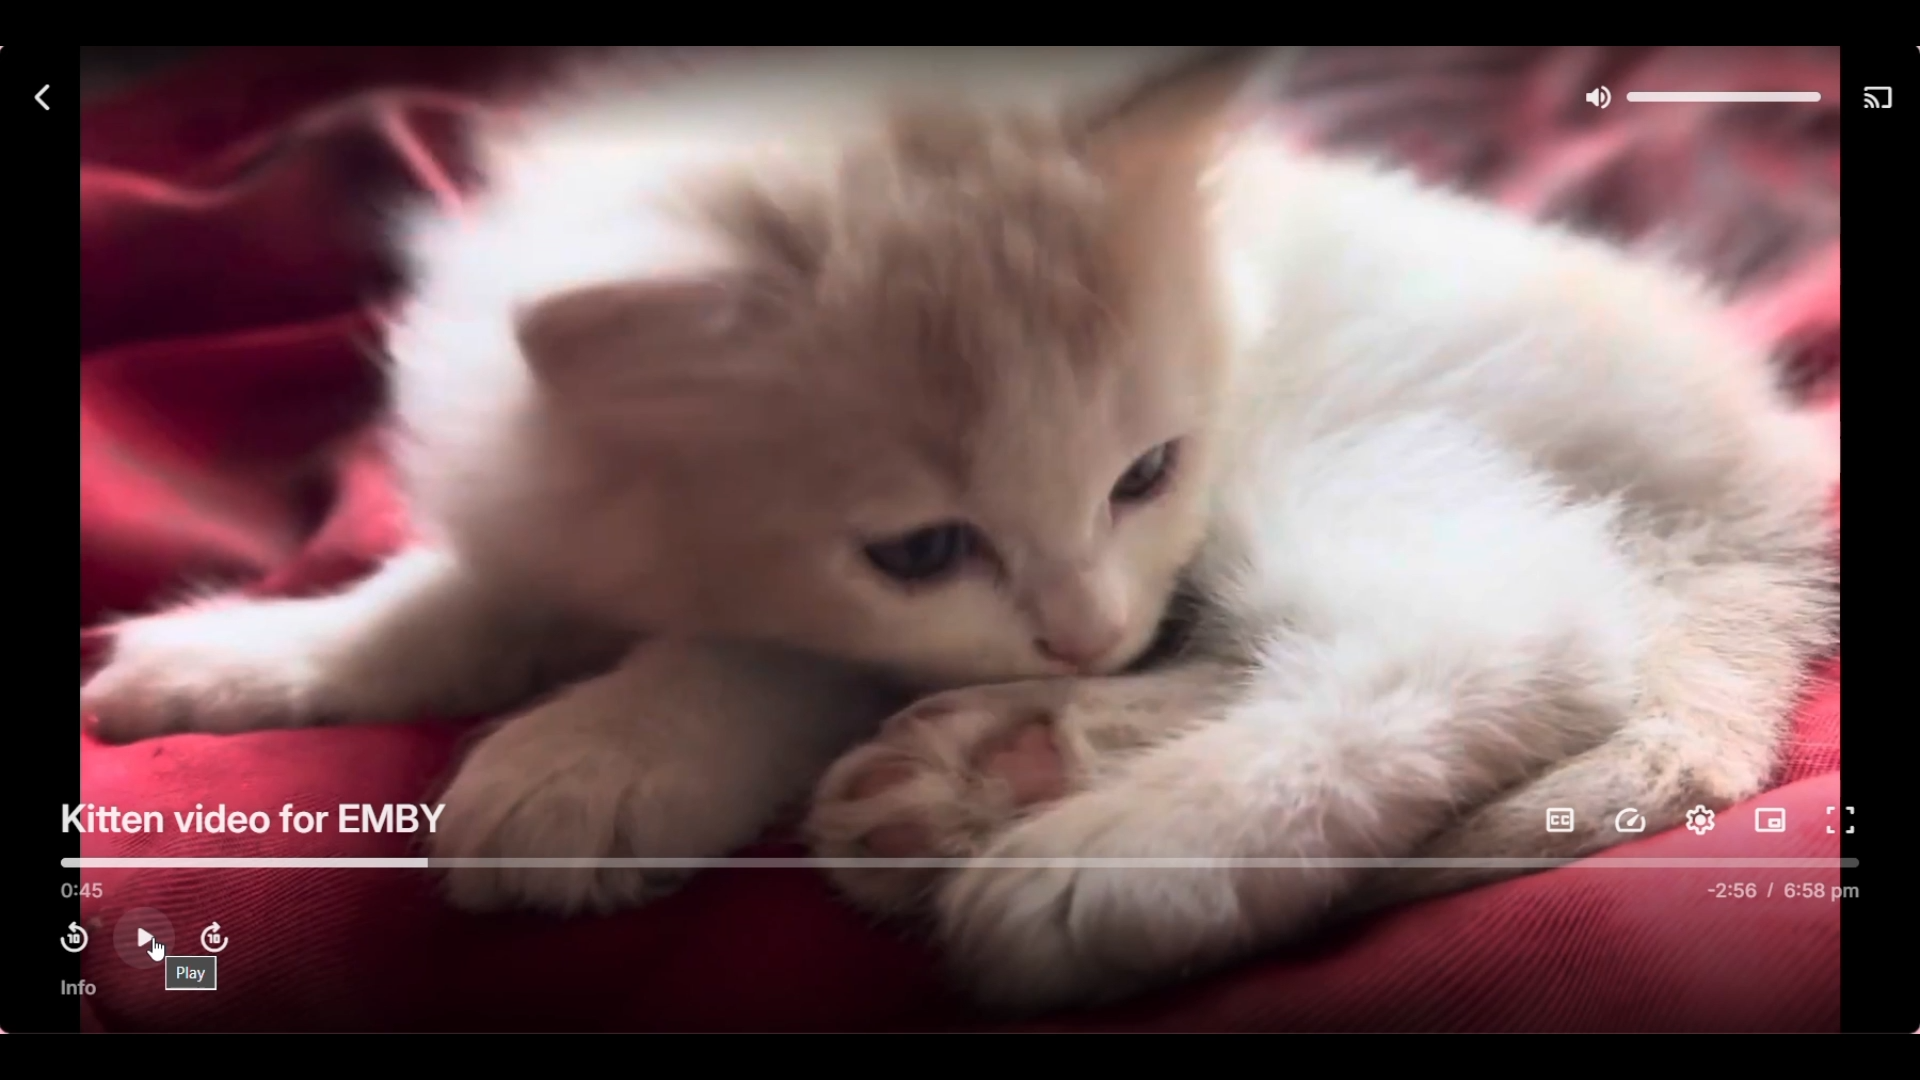  What do you see at coordinates (1724, 97) in the screenshot?
I see `Slider to change volume` at bounding box center [1724, 97].